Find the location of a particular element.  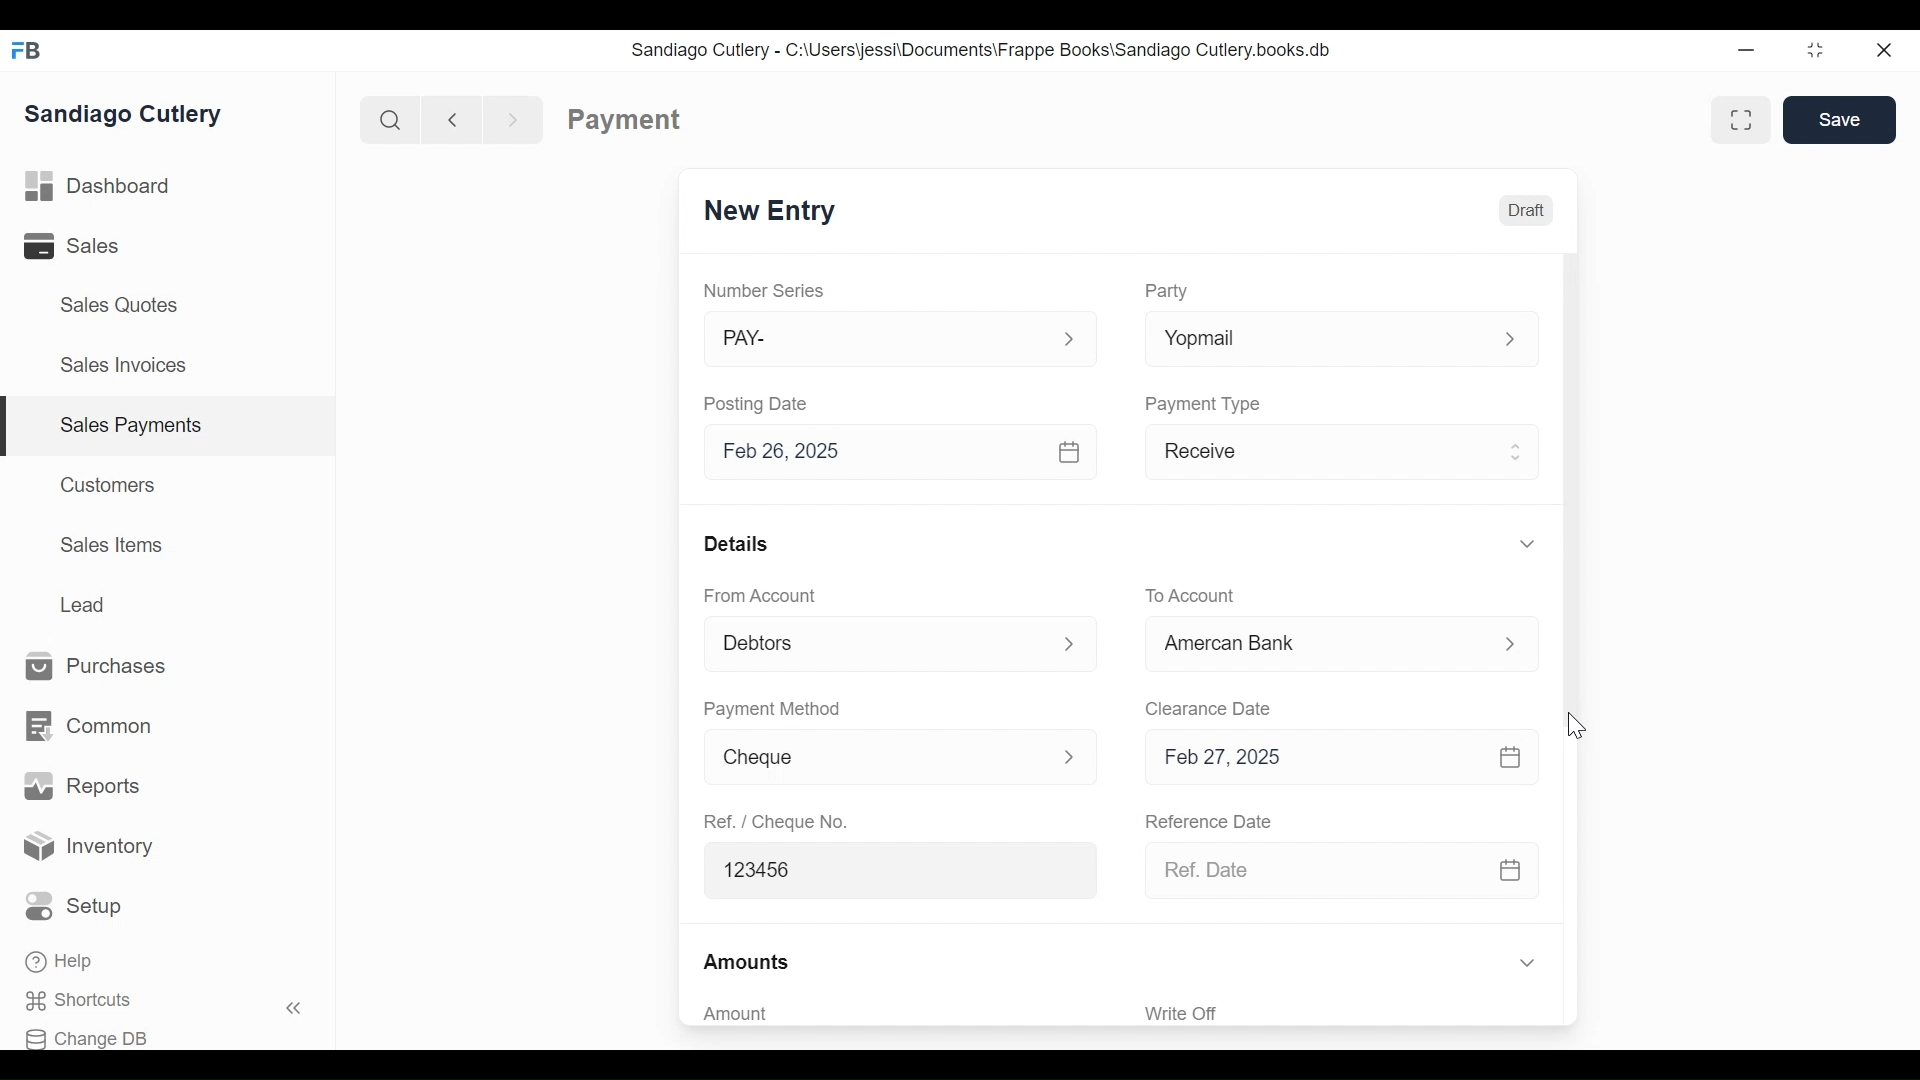

Dashboard is located at coordinates (98, 187).